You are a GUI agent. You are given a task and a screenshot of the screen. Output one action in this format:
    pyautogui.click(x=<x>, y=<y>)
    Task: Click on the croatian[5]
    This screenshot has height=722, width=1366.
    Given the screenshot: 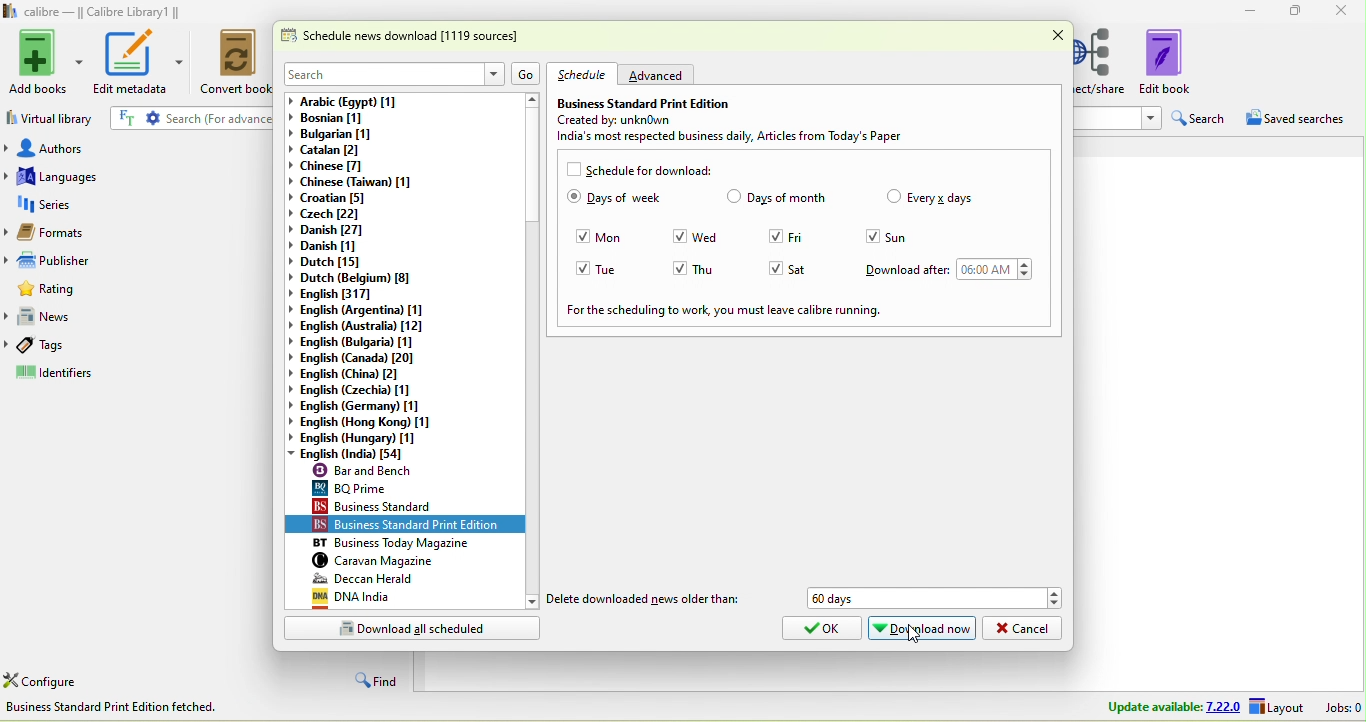 What is the action you would take?
    pyautogui.click(x=336, y=198)
    